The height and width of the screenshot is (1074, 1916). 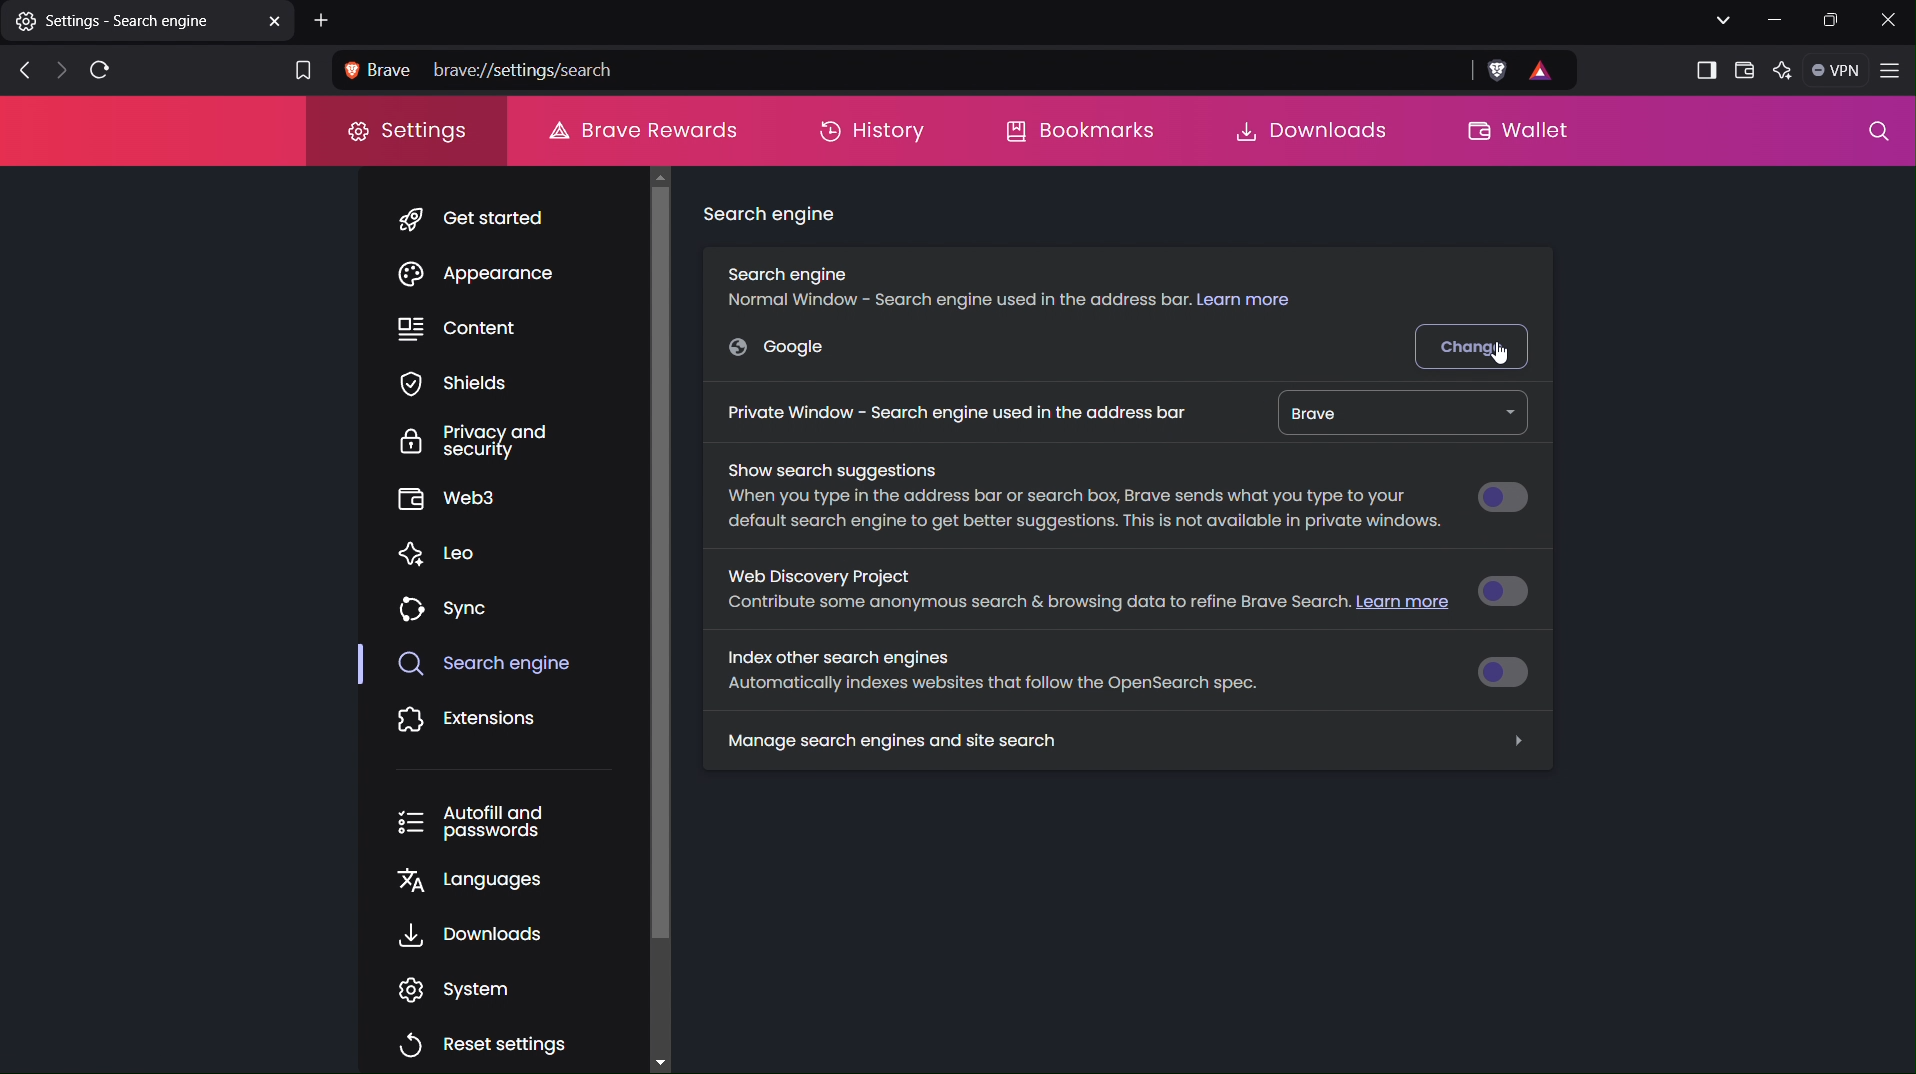 What do you see at coordinates (448, 551) in the screenshot?
I see `Leo` at bounding box center [448, 551].